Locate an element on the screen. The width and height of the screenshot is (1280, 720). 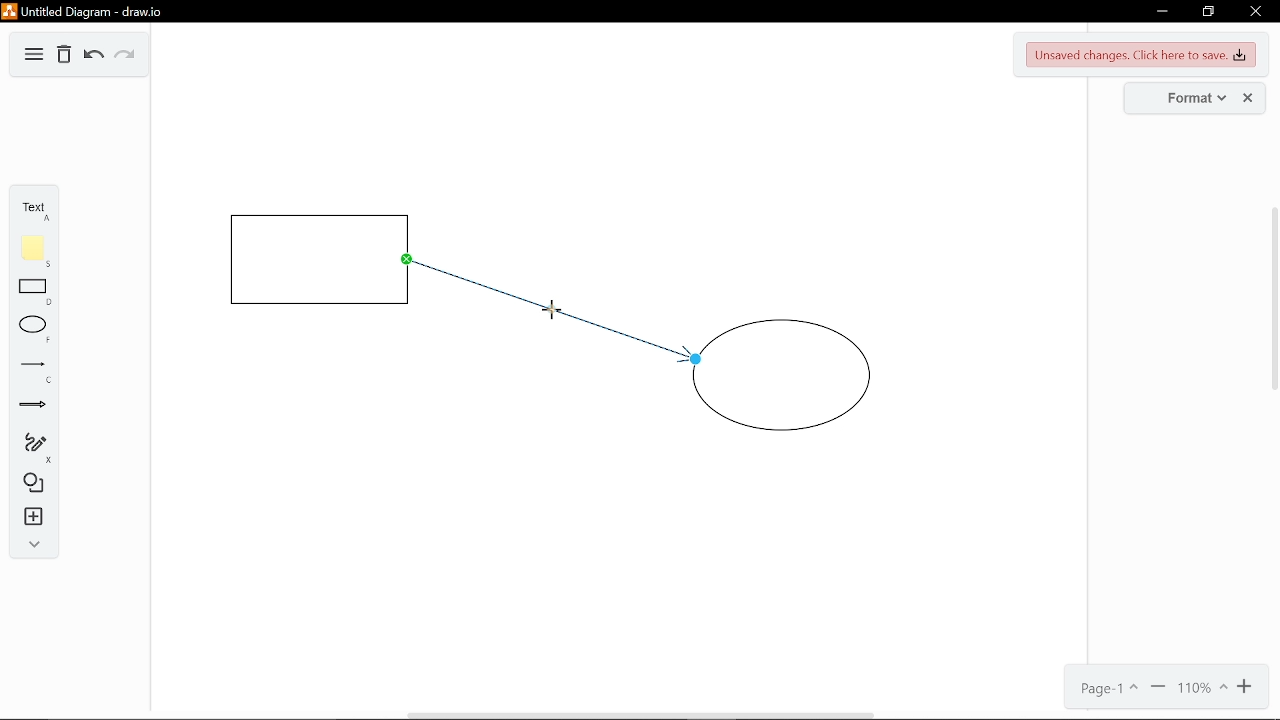
Instert is located at coordinates (30, 518).